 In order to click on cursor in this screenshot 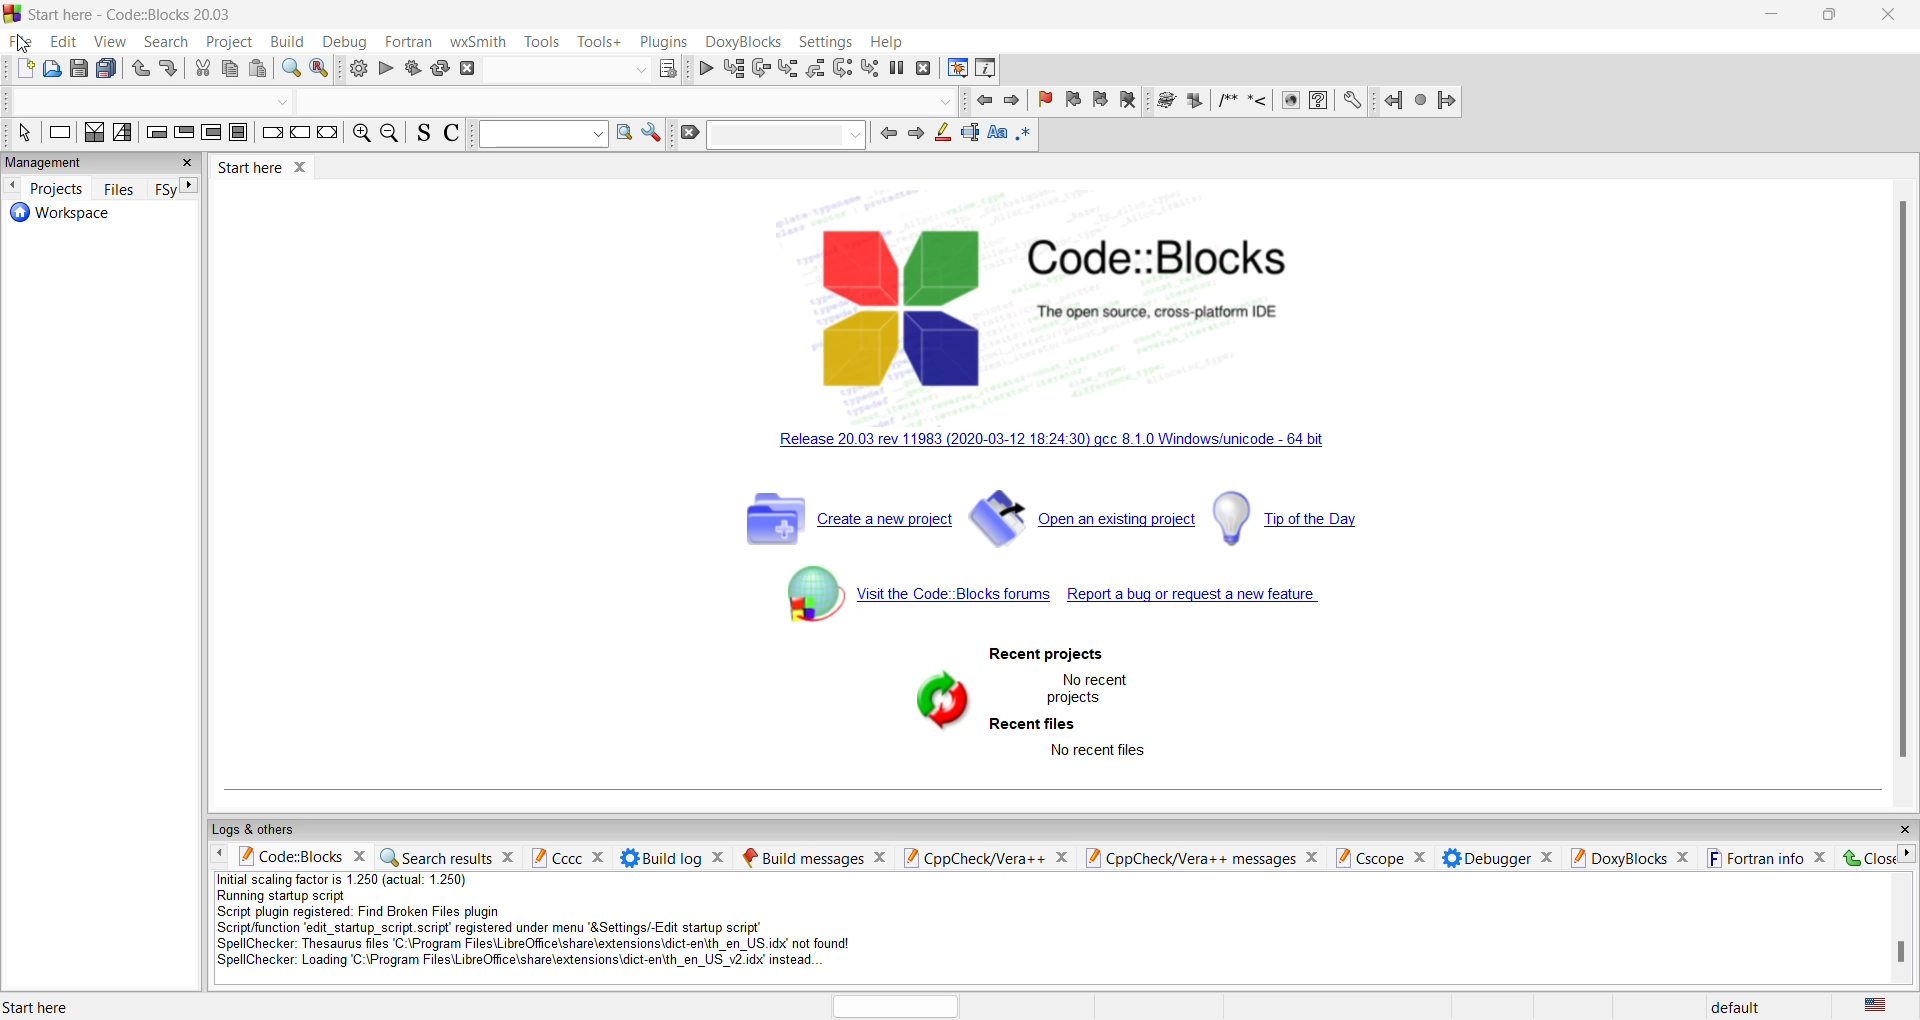, I will do `click(22, 45)`.